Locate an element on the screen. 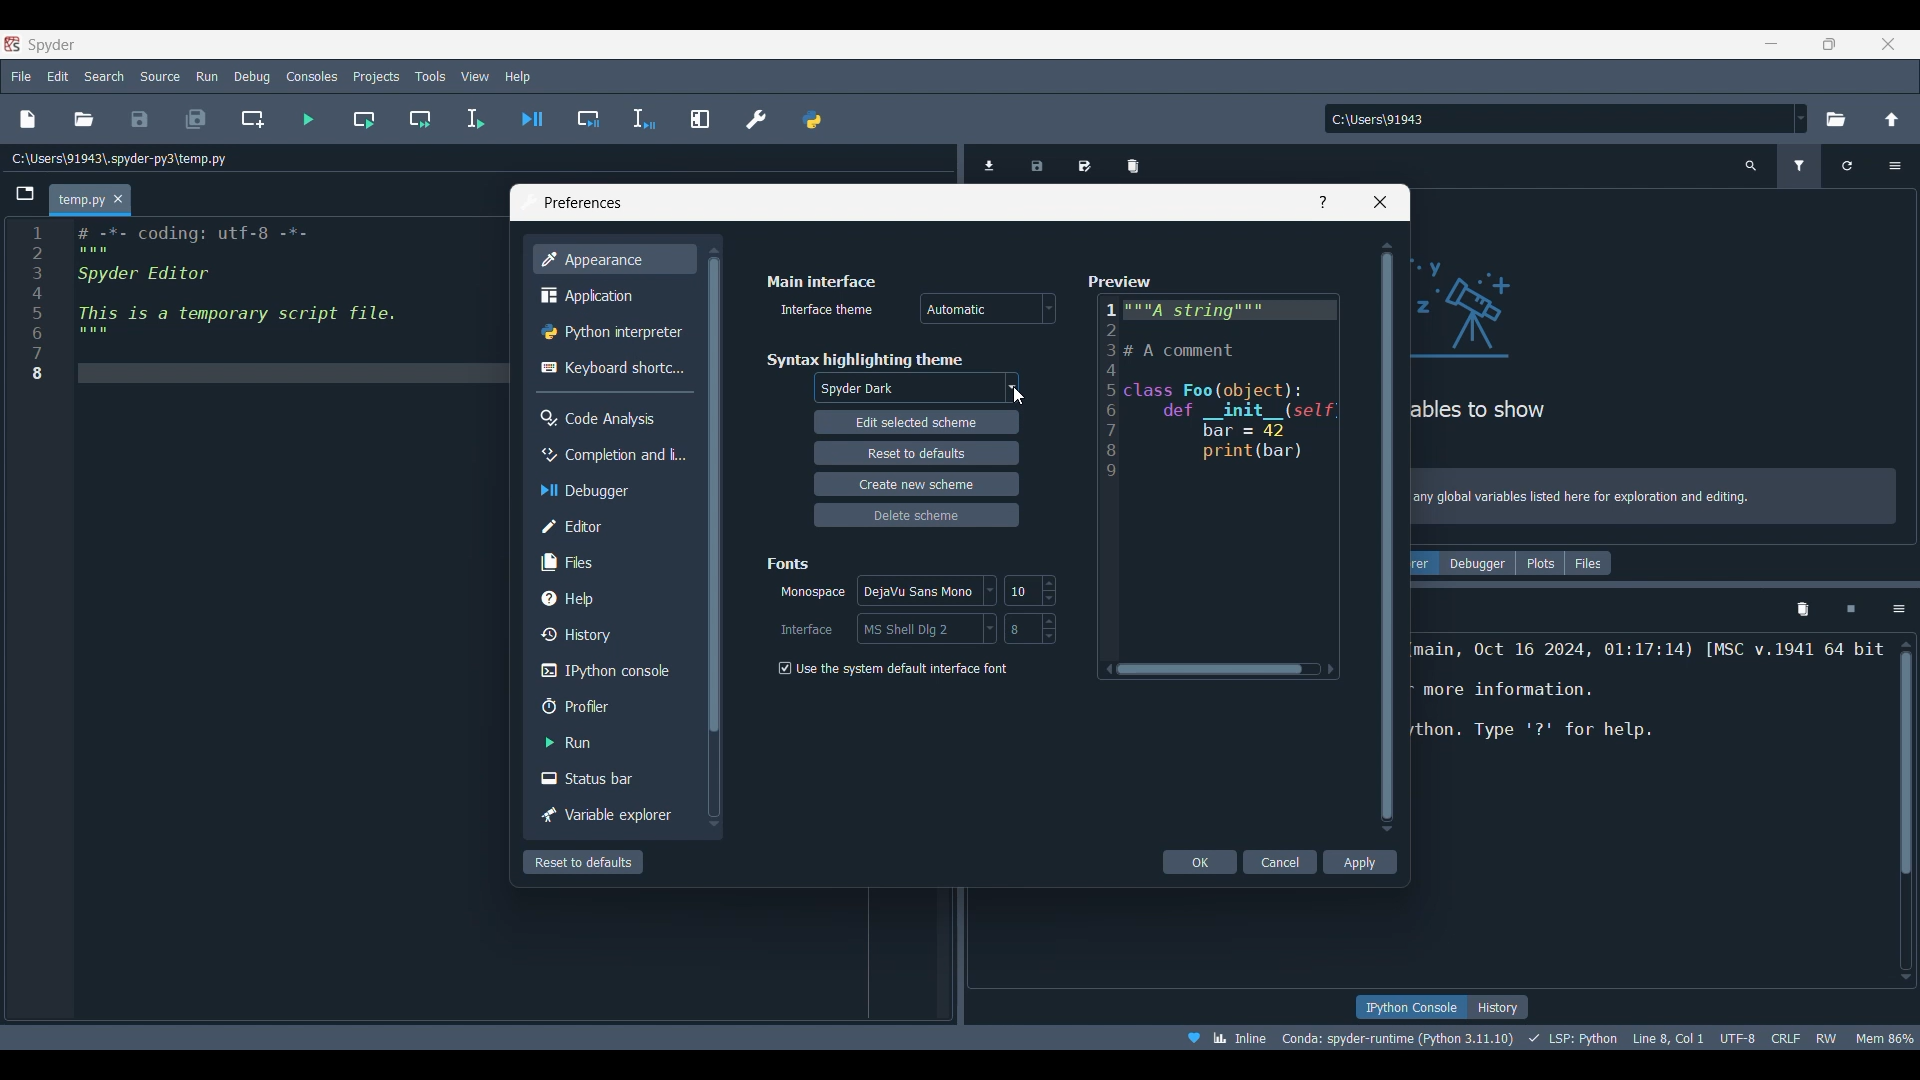  Variable explorer, current selection highlighted is located at coordinates (1425, 563).